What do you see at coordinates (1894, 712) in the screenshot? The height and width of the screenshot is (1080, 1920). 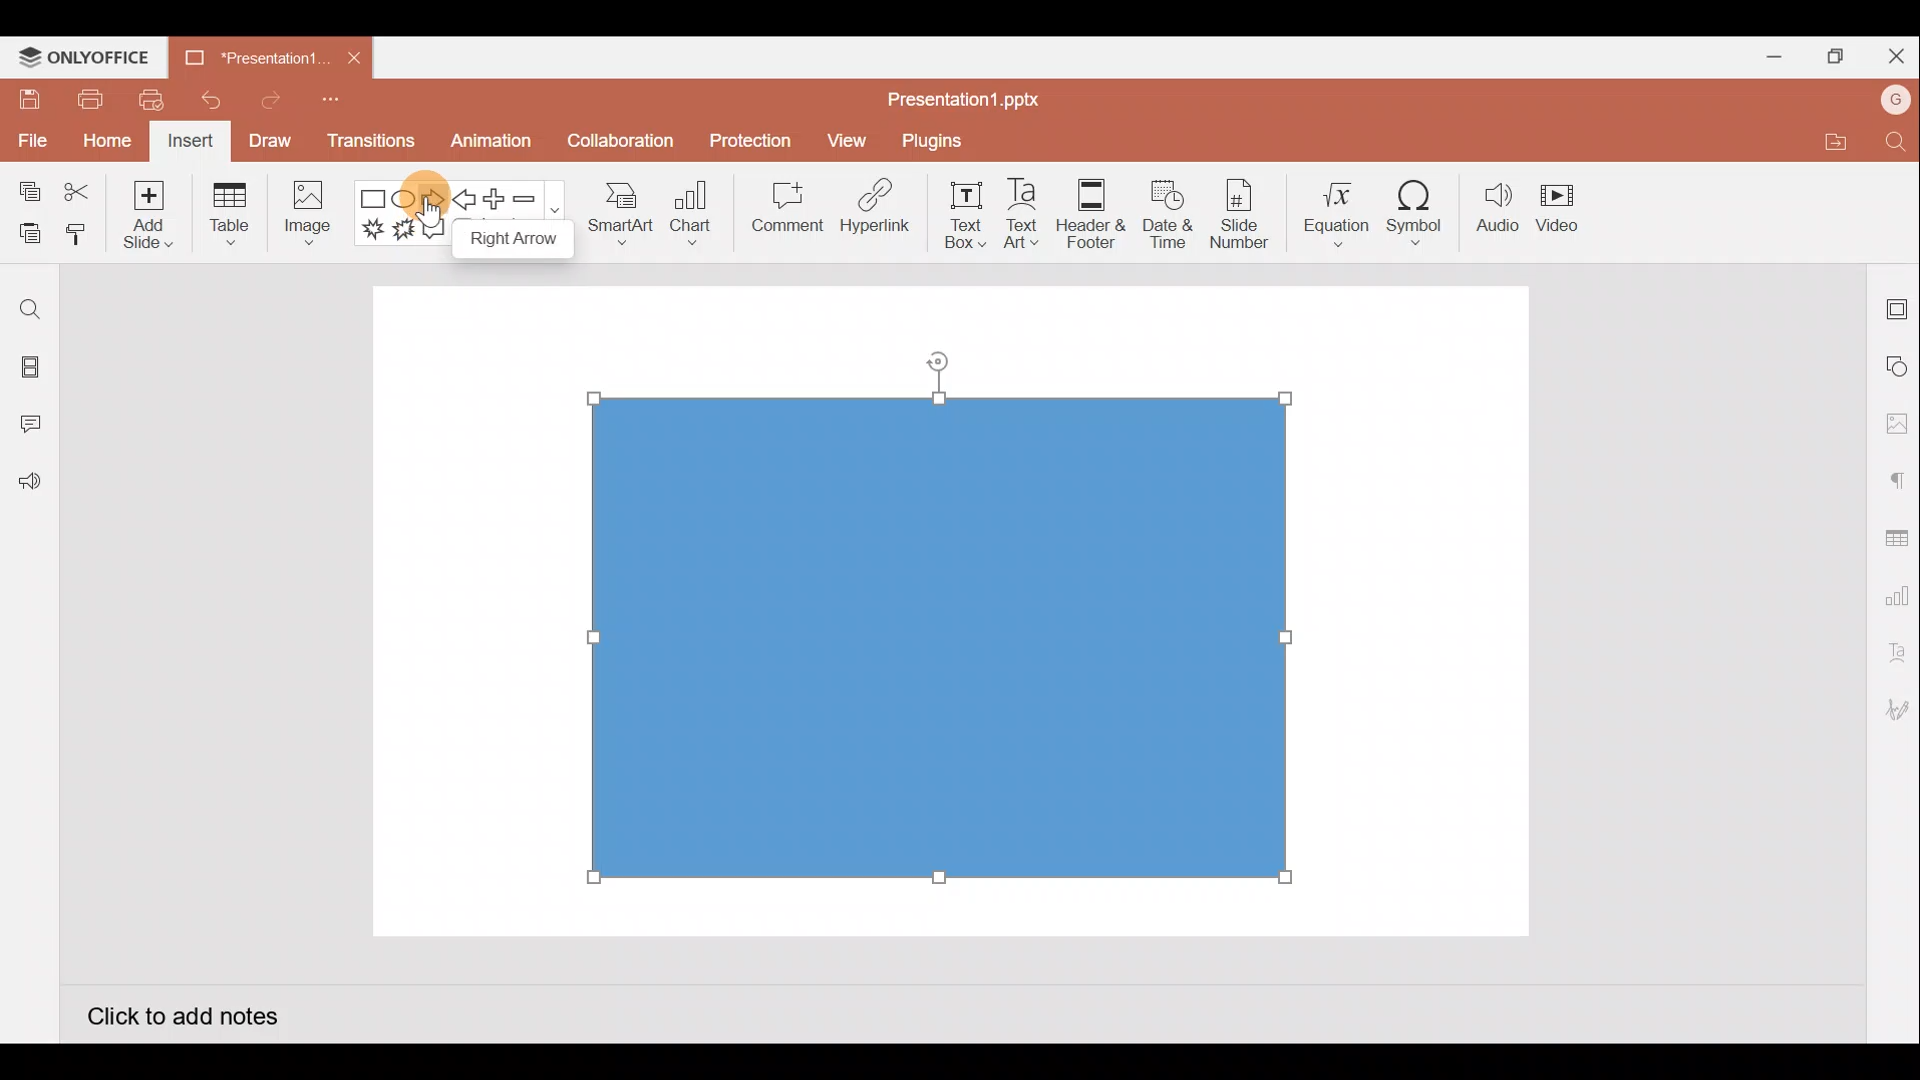 I see `Signature settings` at bounding box center [1894, 712].